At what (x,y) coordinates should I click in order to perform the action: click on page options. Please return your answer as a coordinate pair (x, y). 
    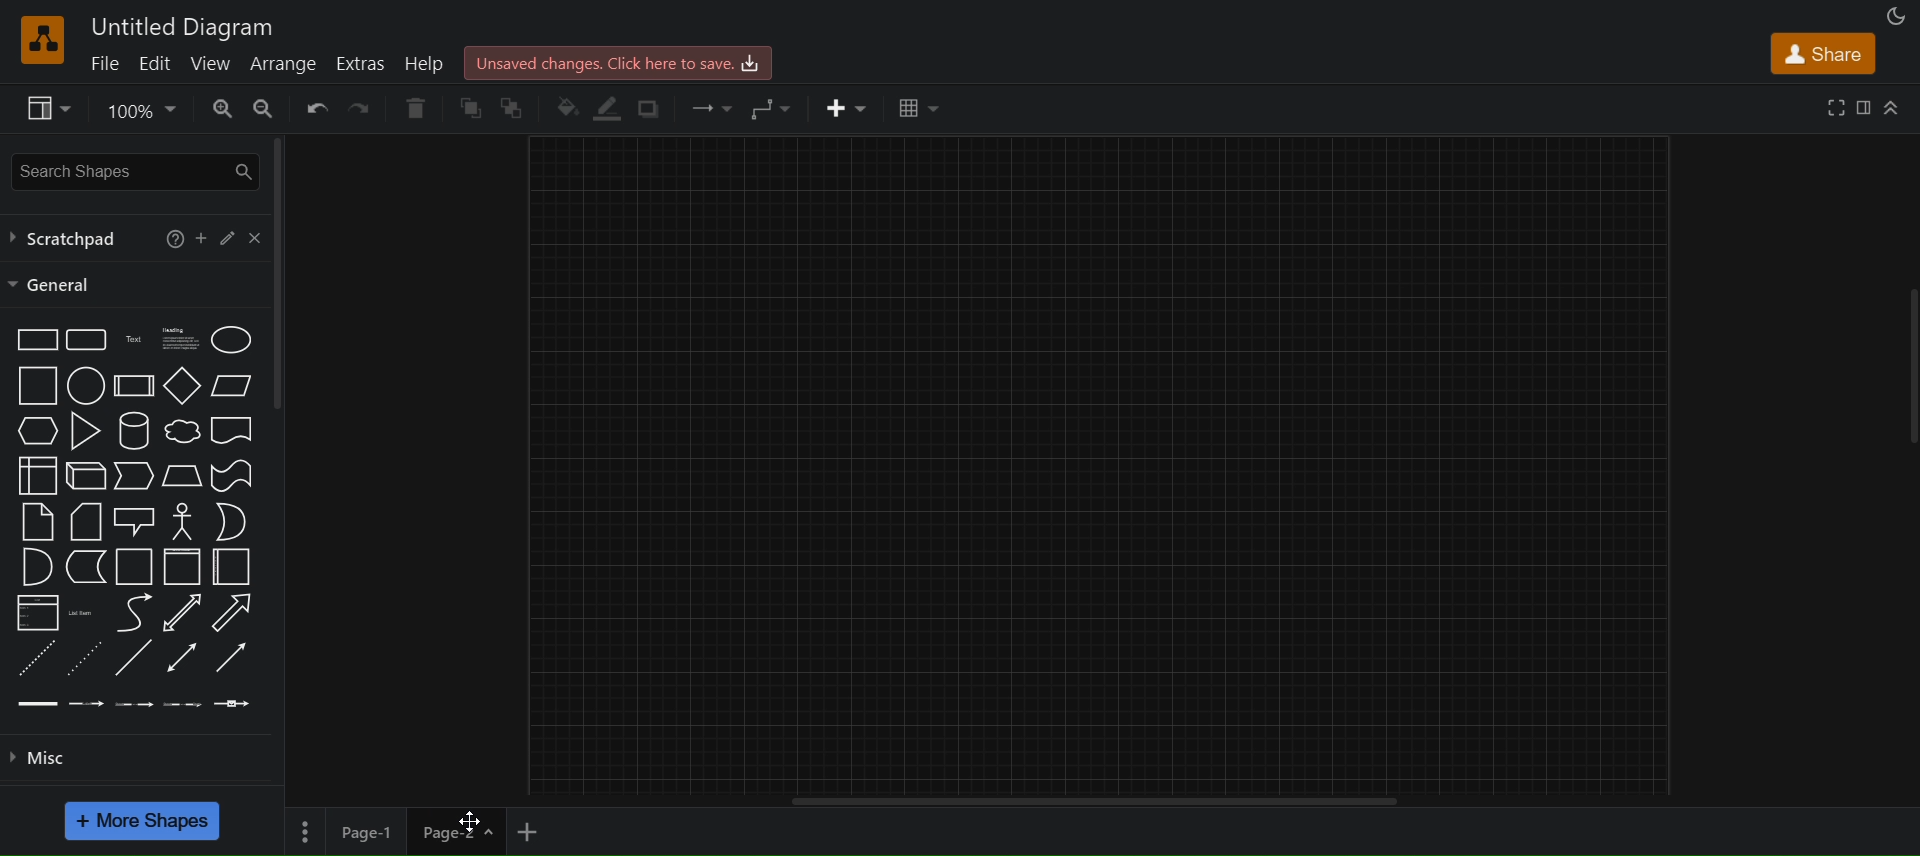
    Looking at the image, I should click on (304, 830).